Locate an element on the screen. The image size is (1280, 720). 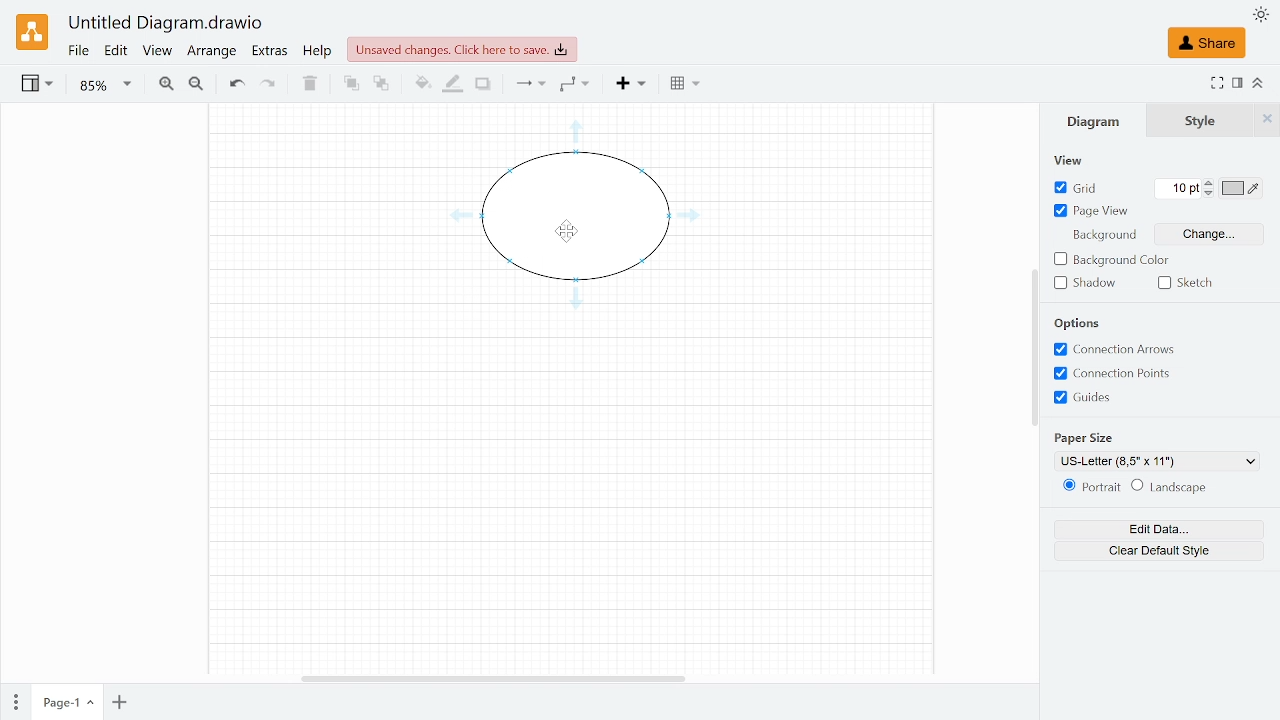
Current page (page 1) is located at coordinates (67, 704).